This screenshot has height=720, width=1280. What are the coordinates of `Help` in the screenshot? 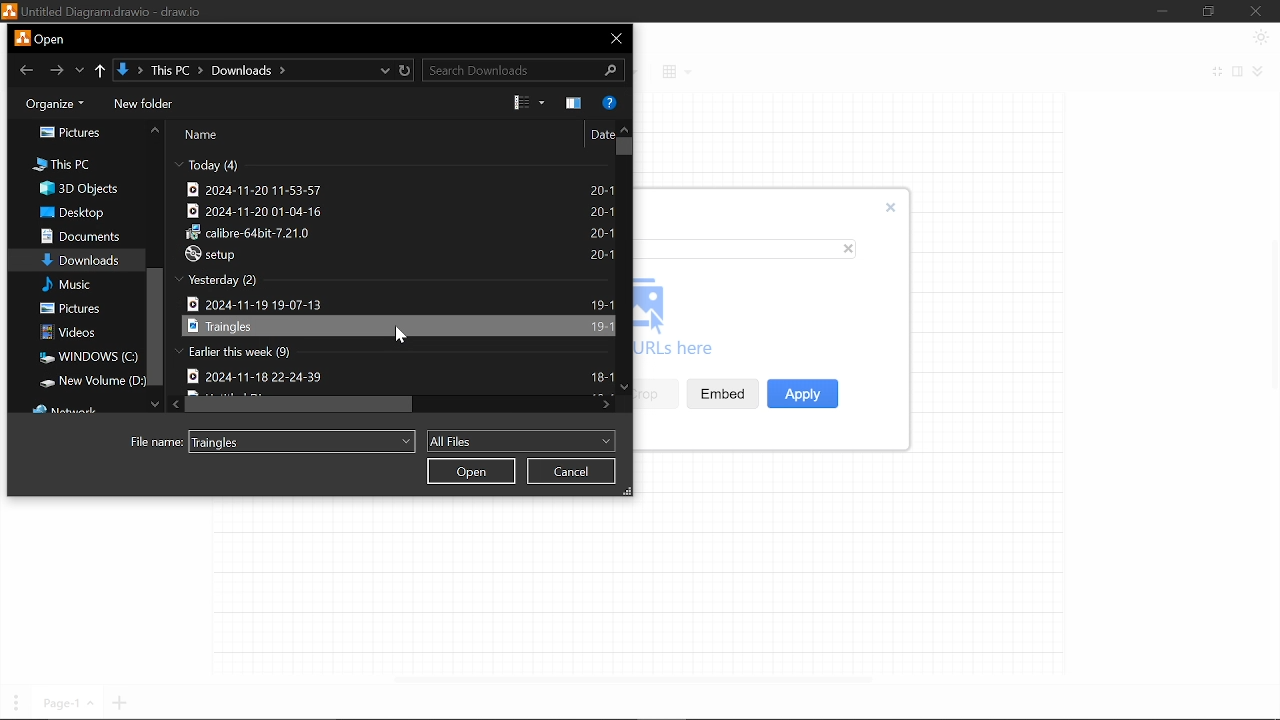 It's located at (609, 103).